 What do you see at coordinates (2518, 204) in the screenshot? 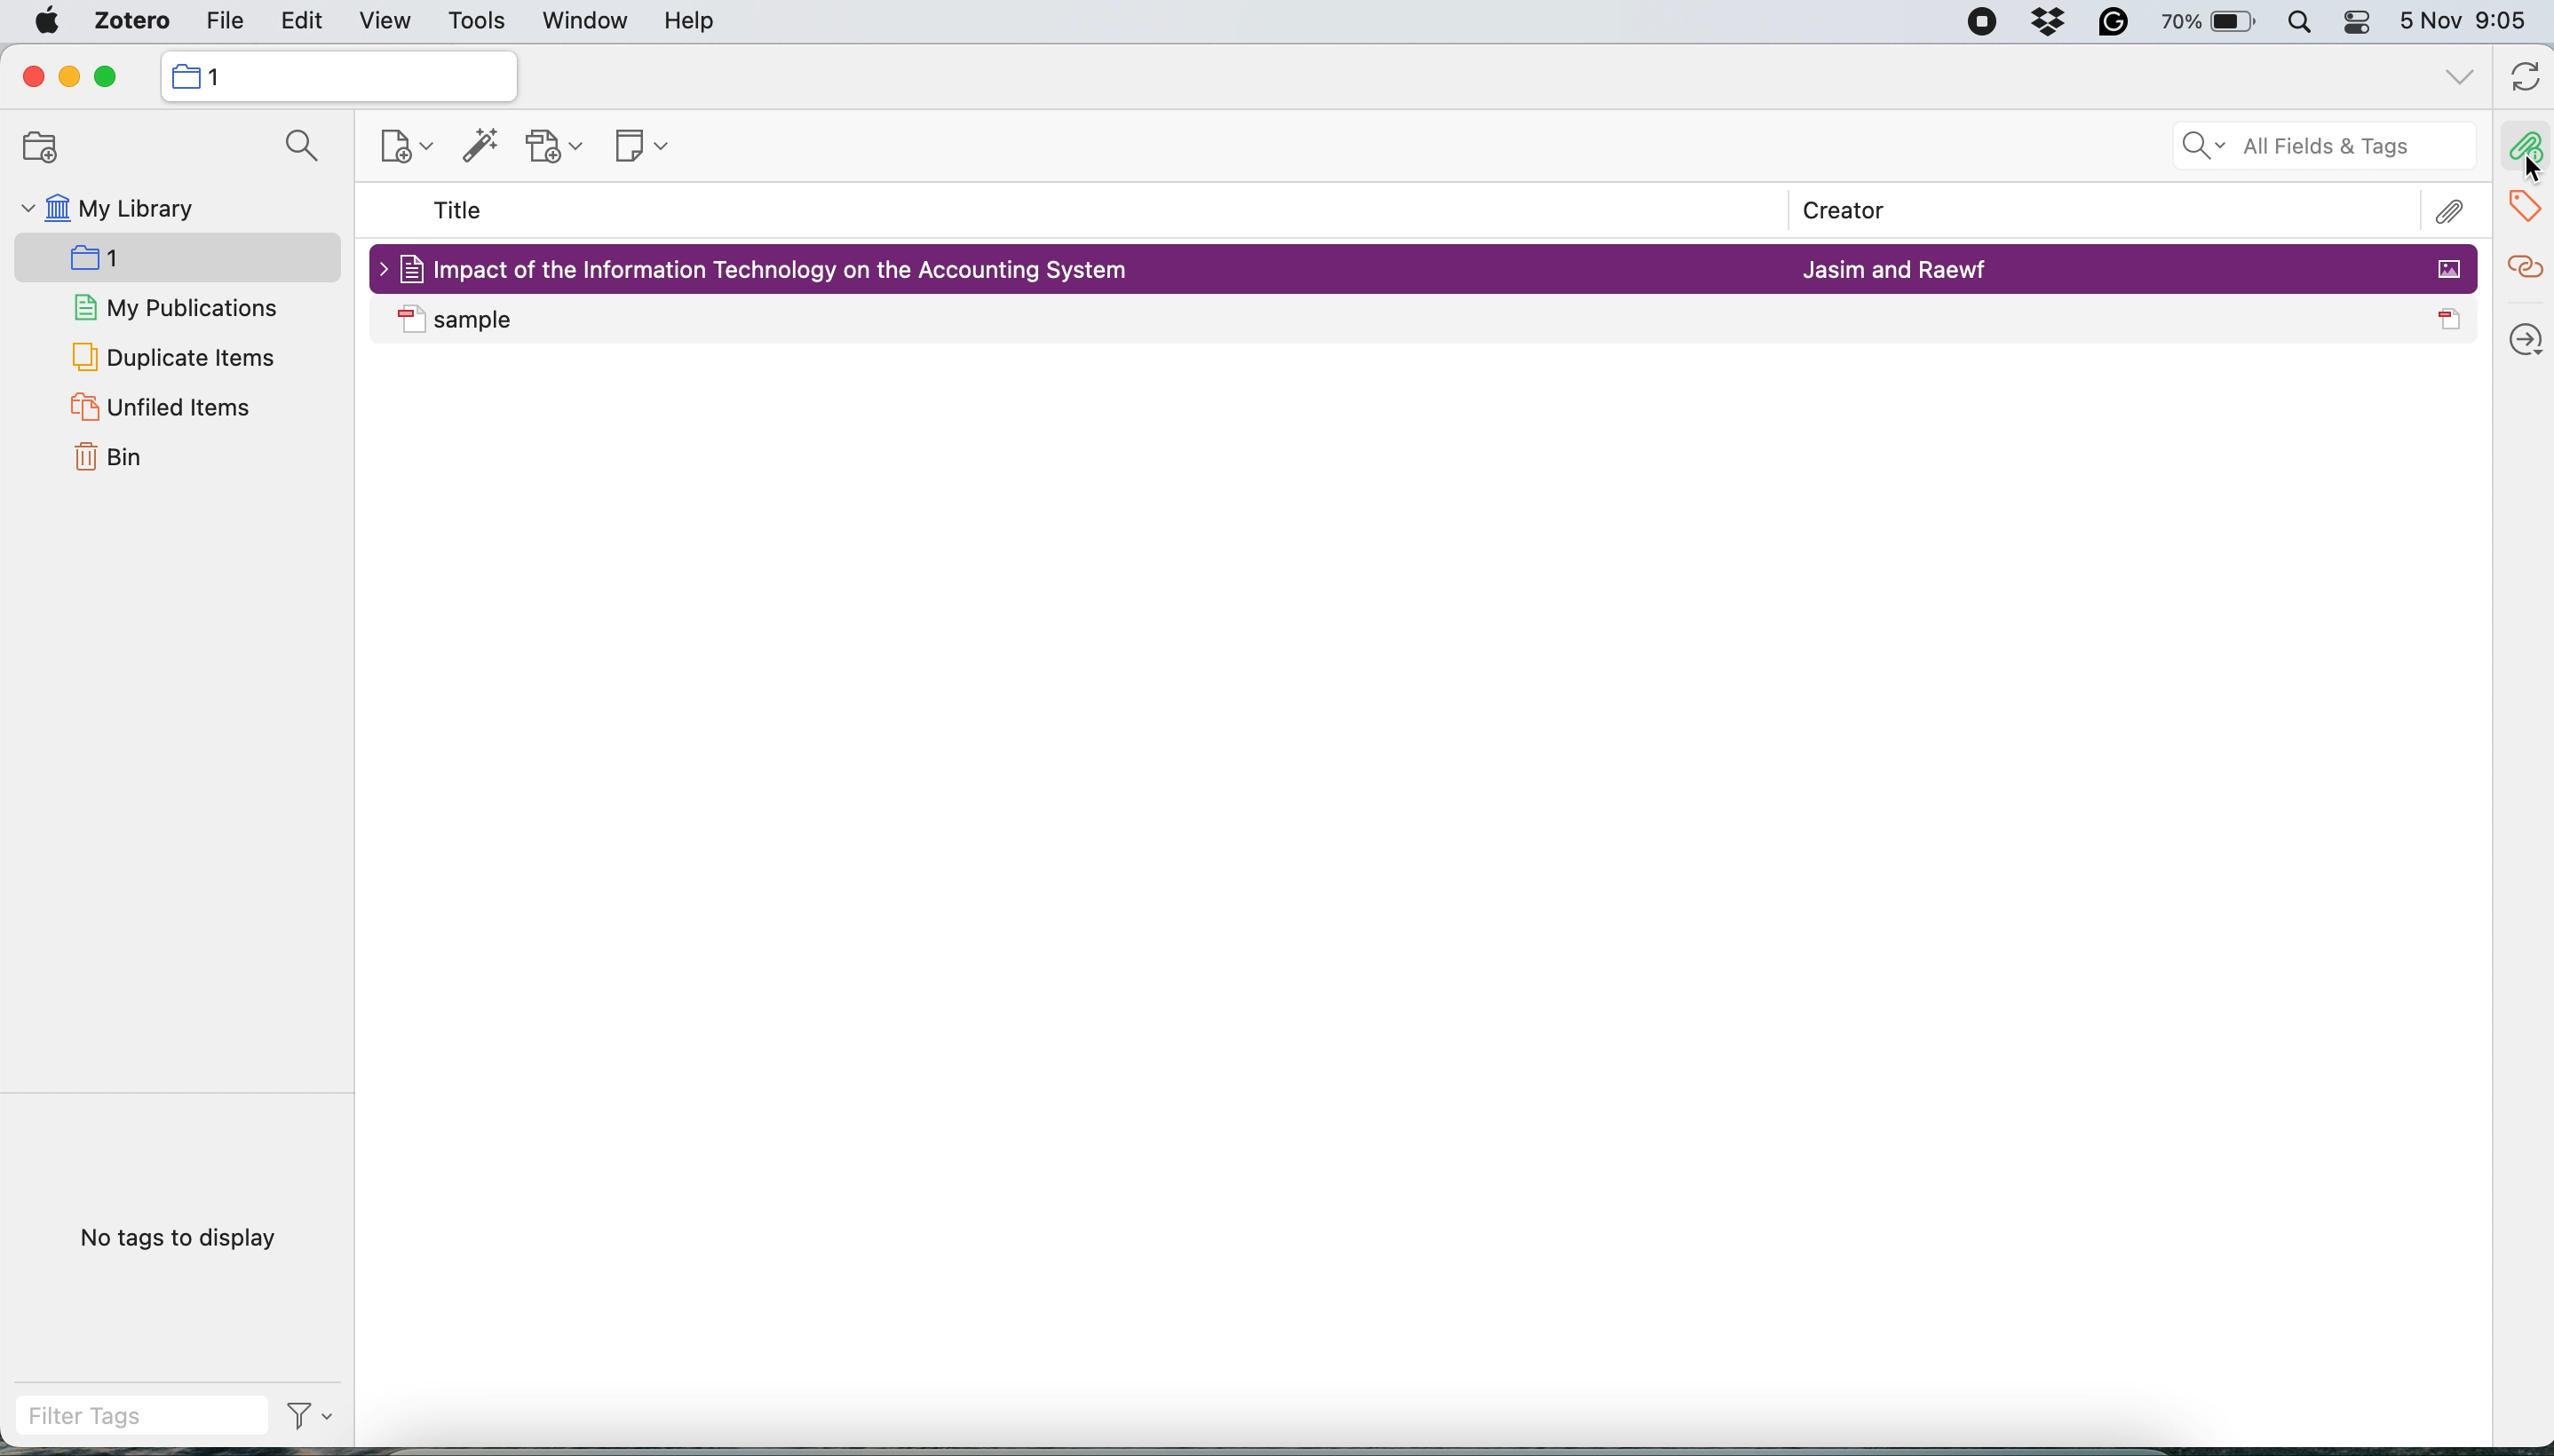
I see `tags` at bounding box center [2518, 204].